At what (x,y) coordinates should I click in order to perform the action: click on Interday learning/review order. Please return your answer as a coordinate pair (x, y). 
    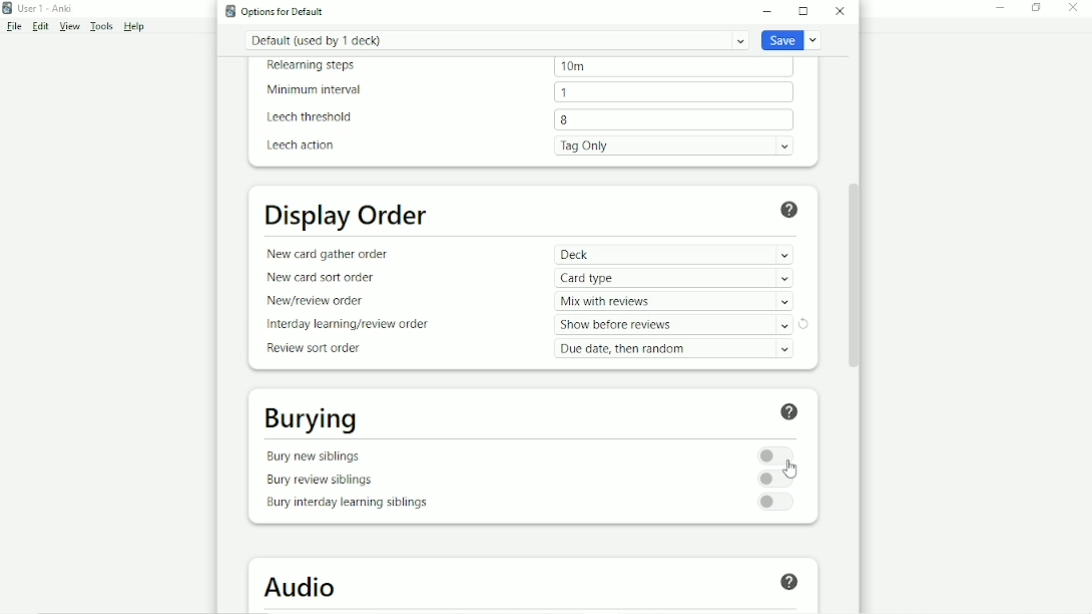
    Looking at the image, I should click on (347, 324).